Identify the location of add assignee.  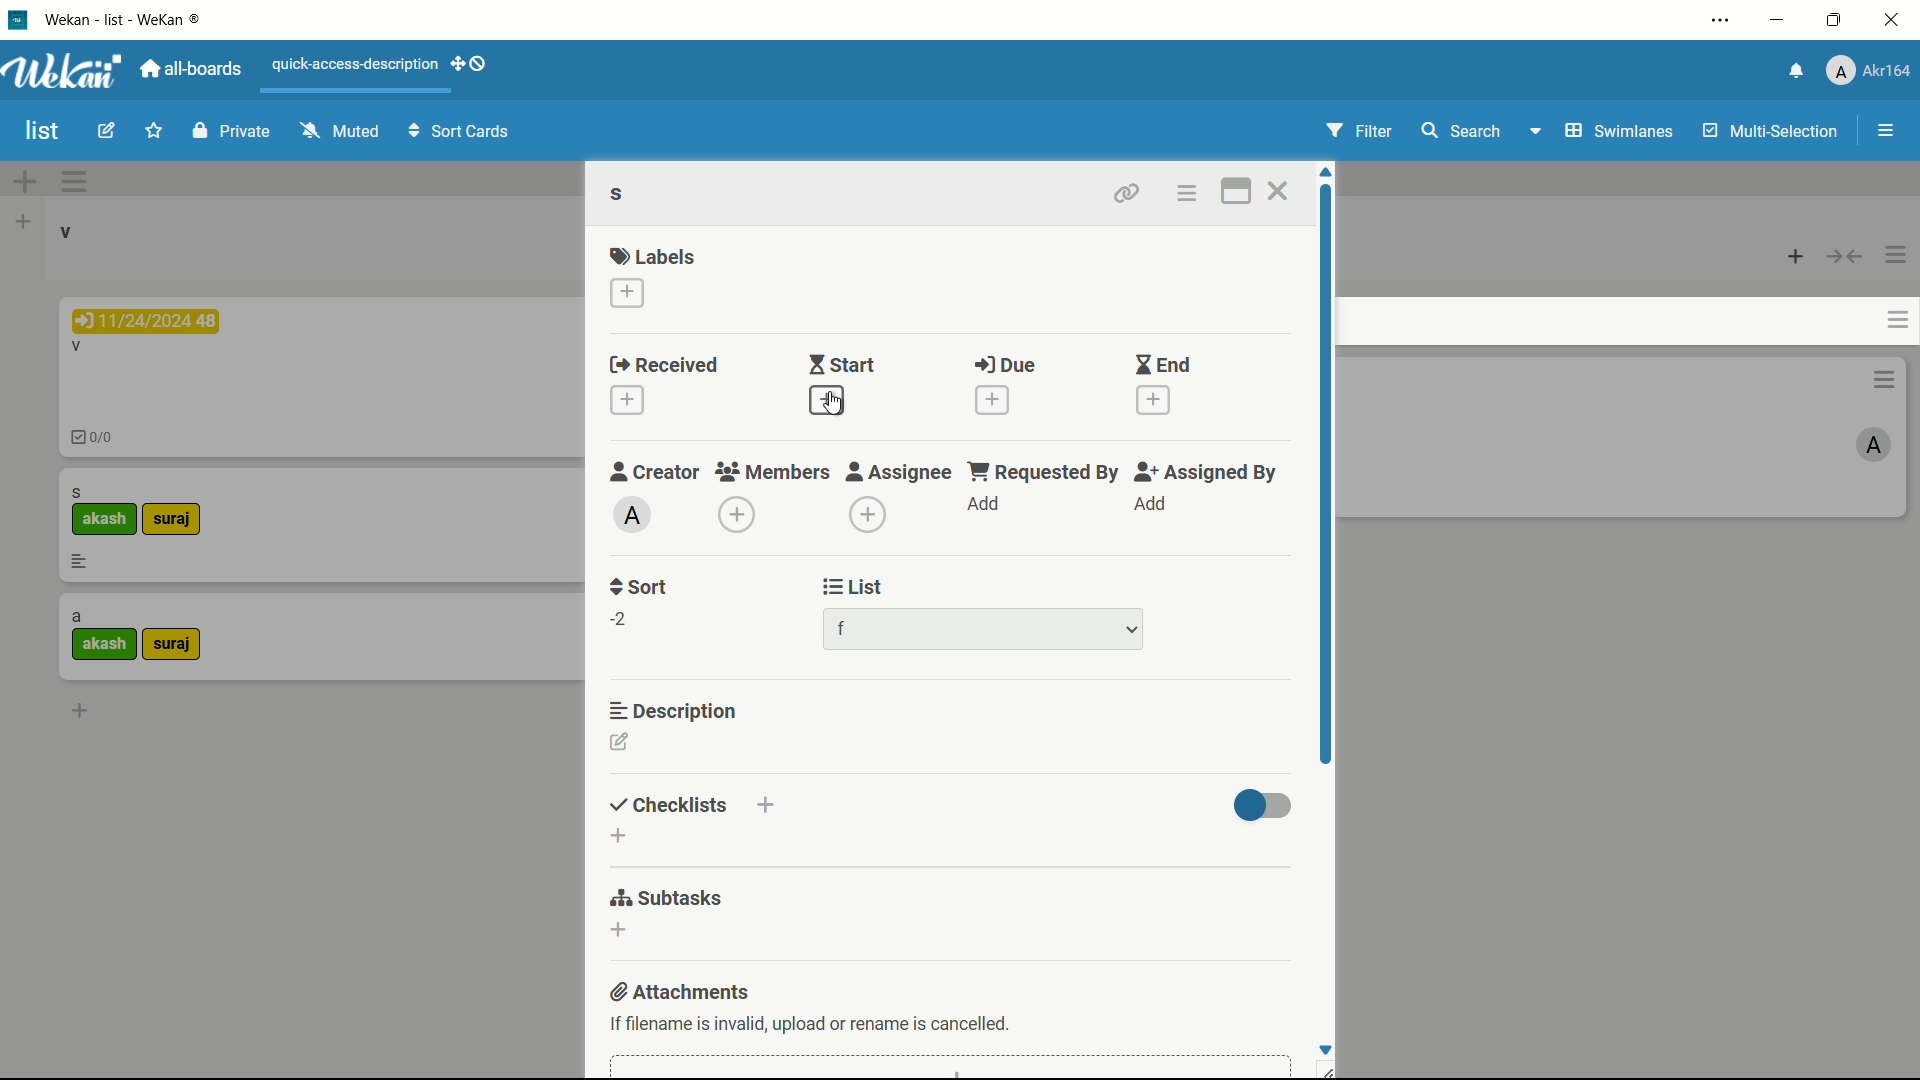
(866, 515).